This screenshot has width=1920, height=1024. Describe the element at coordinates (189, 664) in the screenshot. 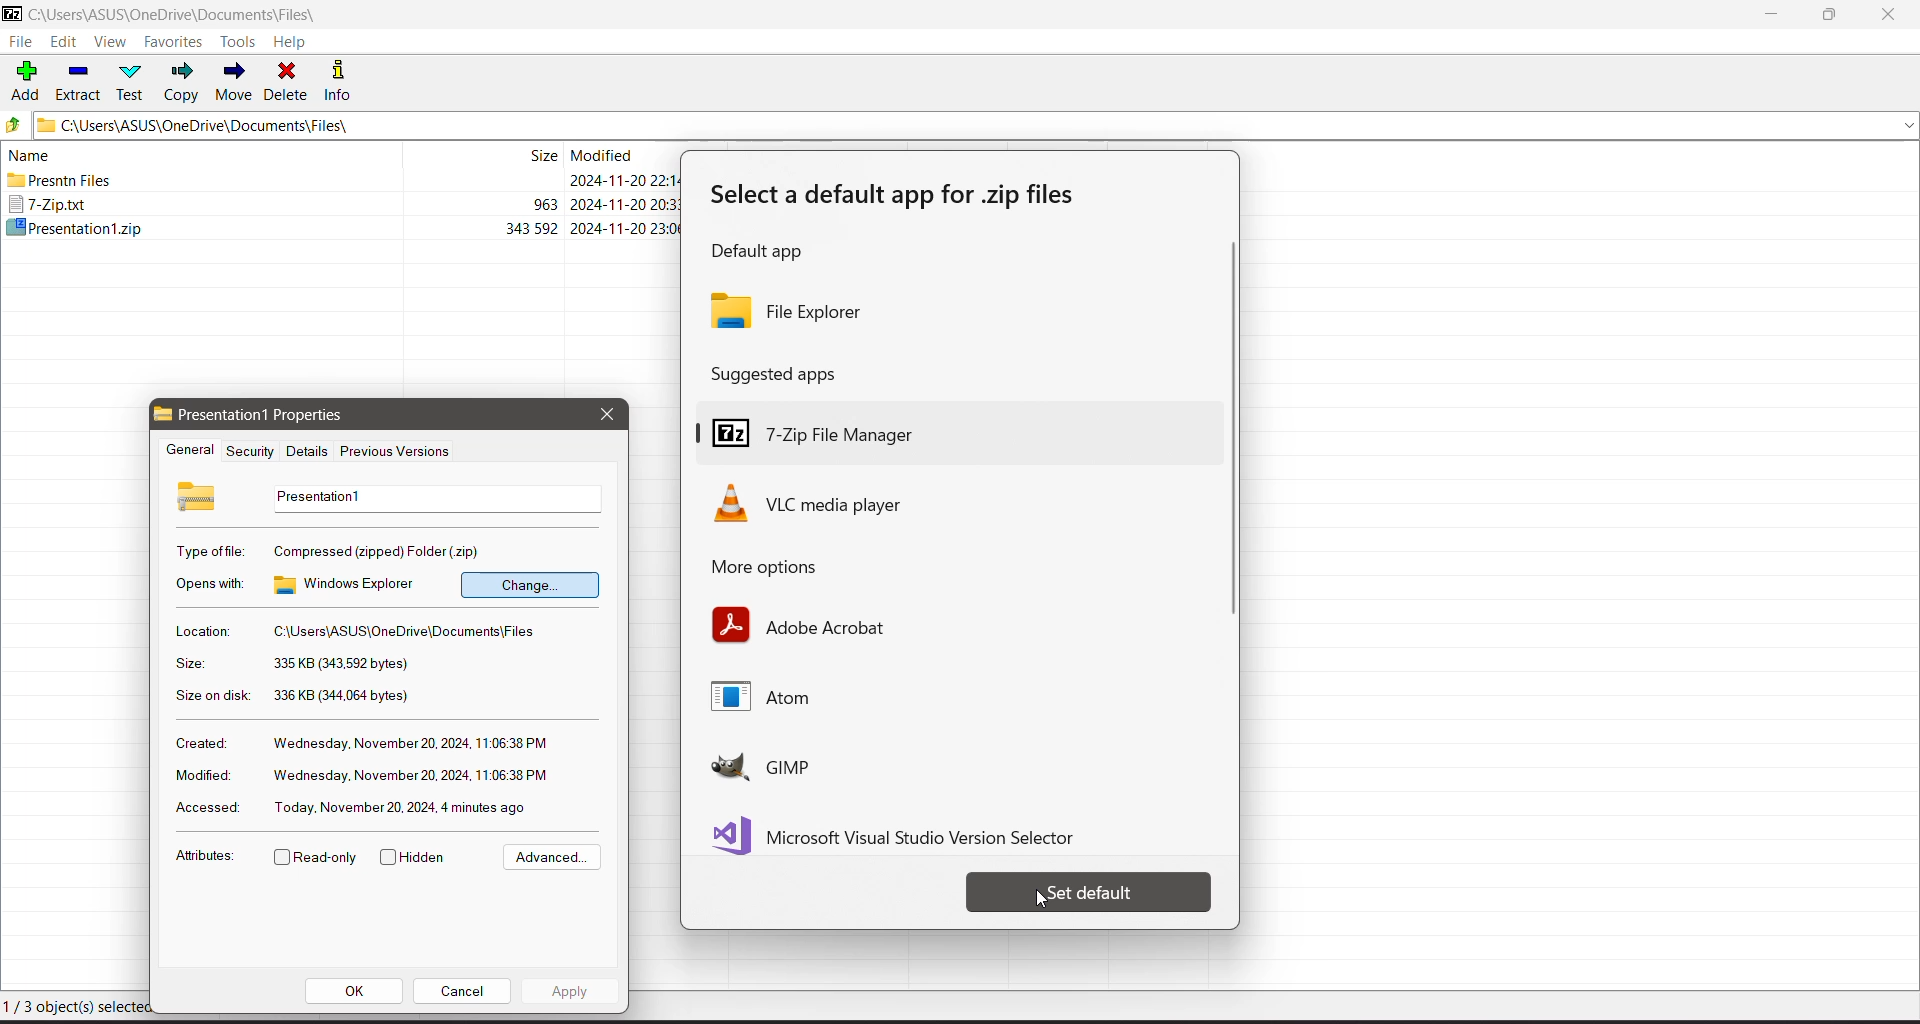

I see `Size` at that location.